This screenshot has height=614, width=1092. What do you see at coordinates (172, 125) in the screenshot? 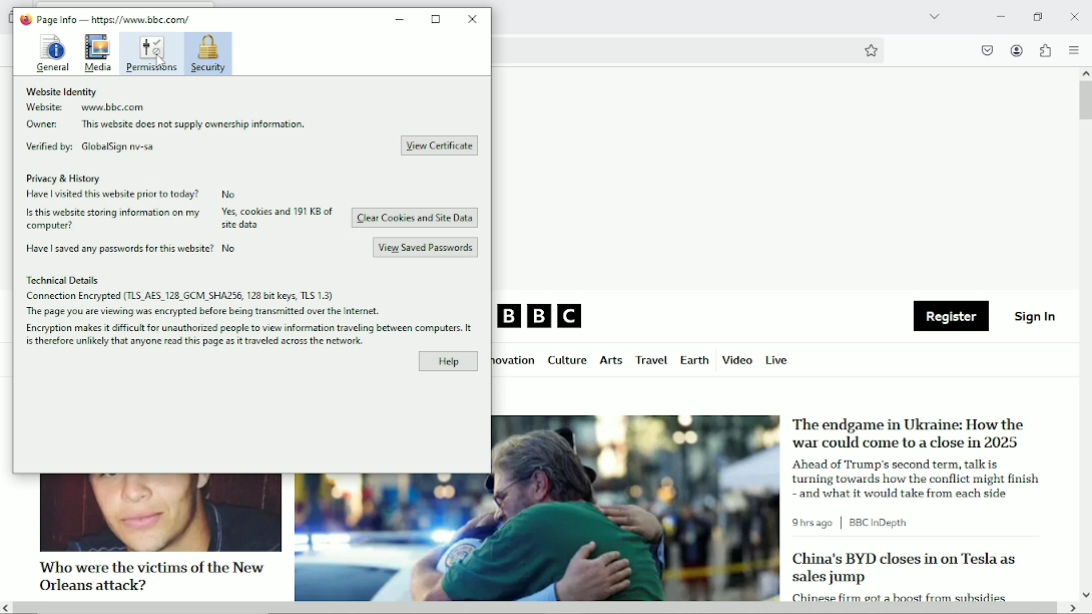
I see `Owner: This website does not supply ownership information.` at bounding box center [172, 125].